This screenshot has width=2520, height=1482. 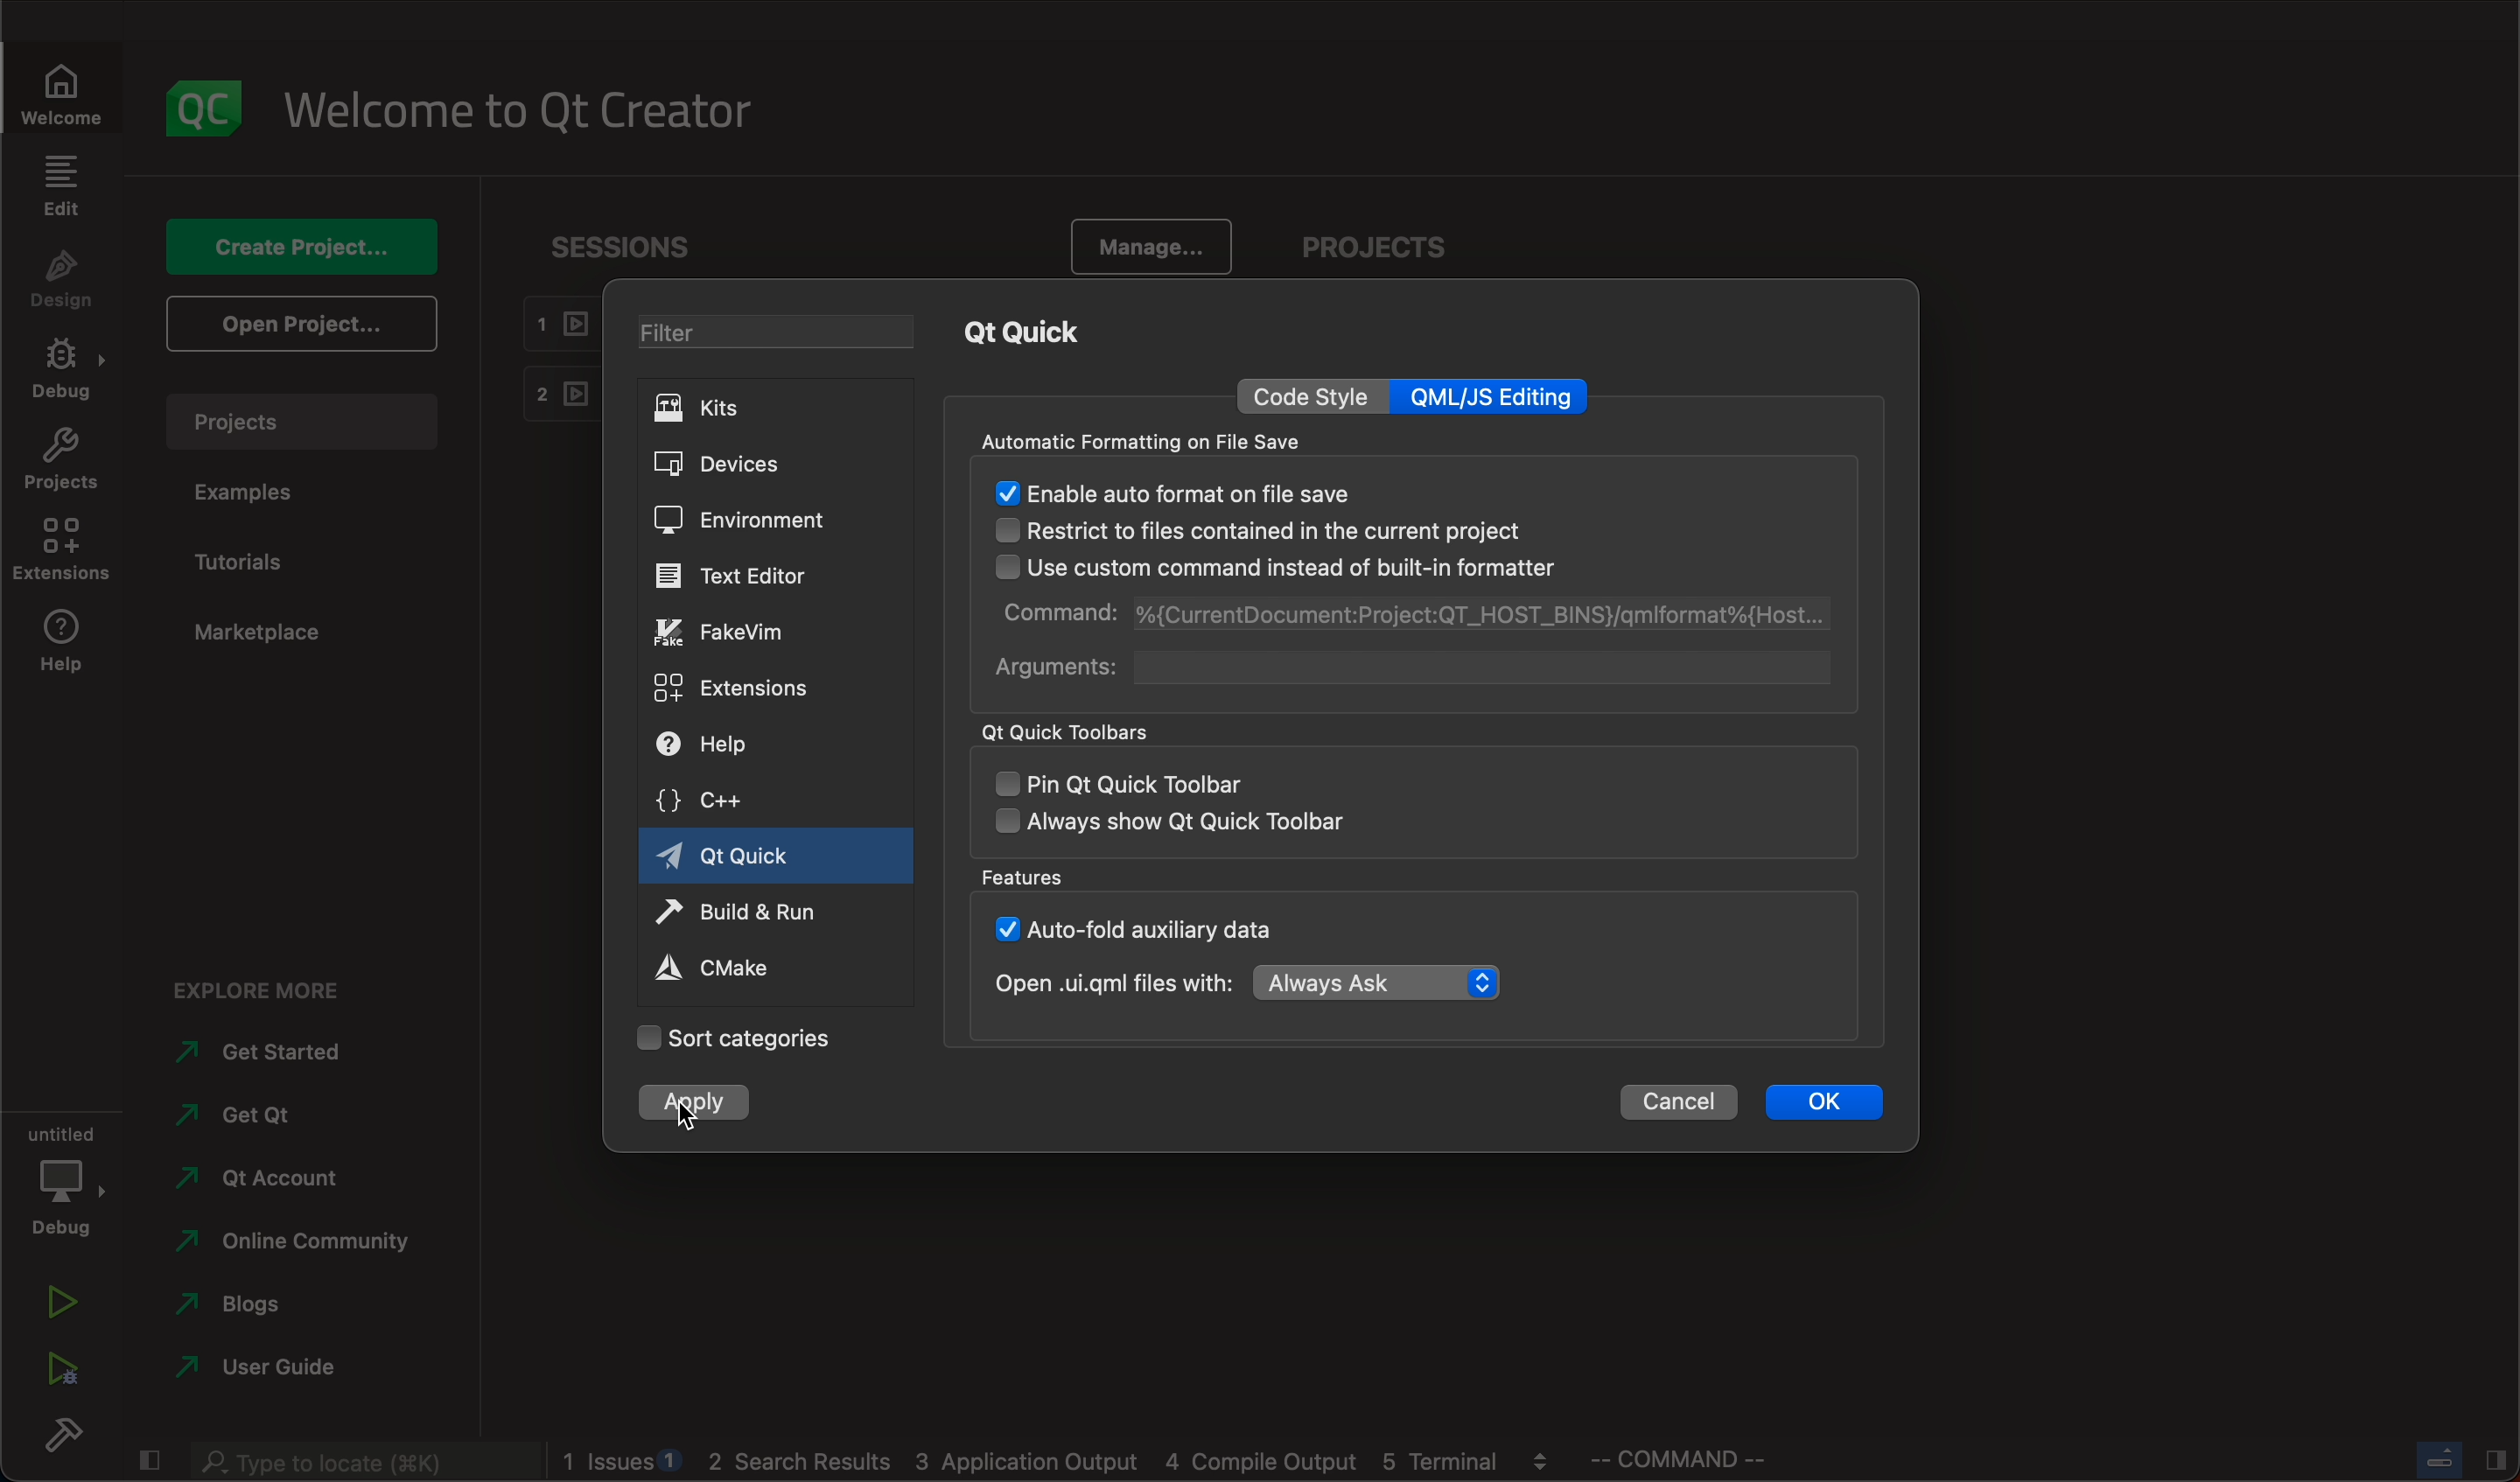 What do you see at coordinates (260, 1114) in the screenshot?
I see `get` at bounding box center [260, 1114].